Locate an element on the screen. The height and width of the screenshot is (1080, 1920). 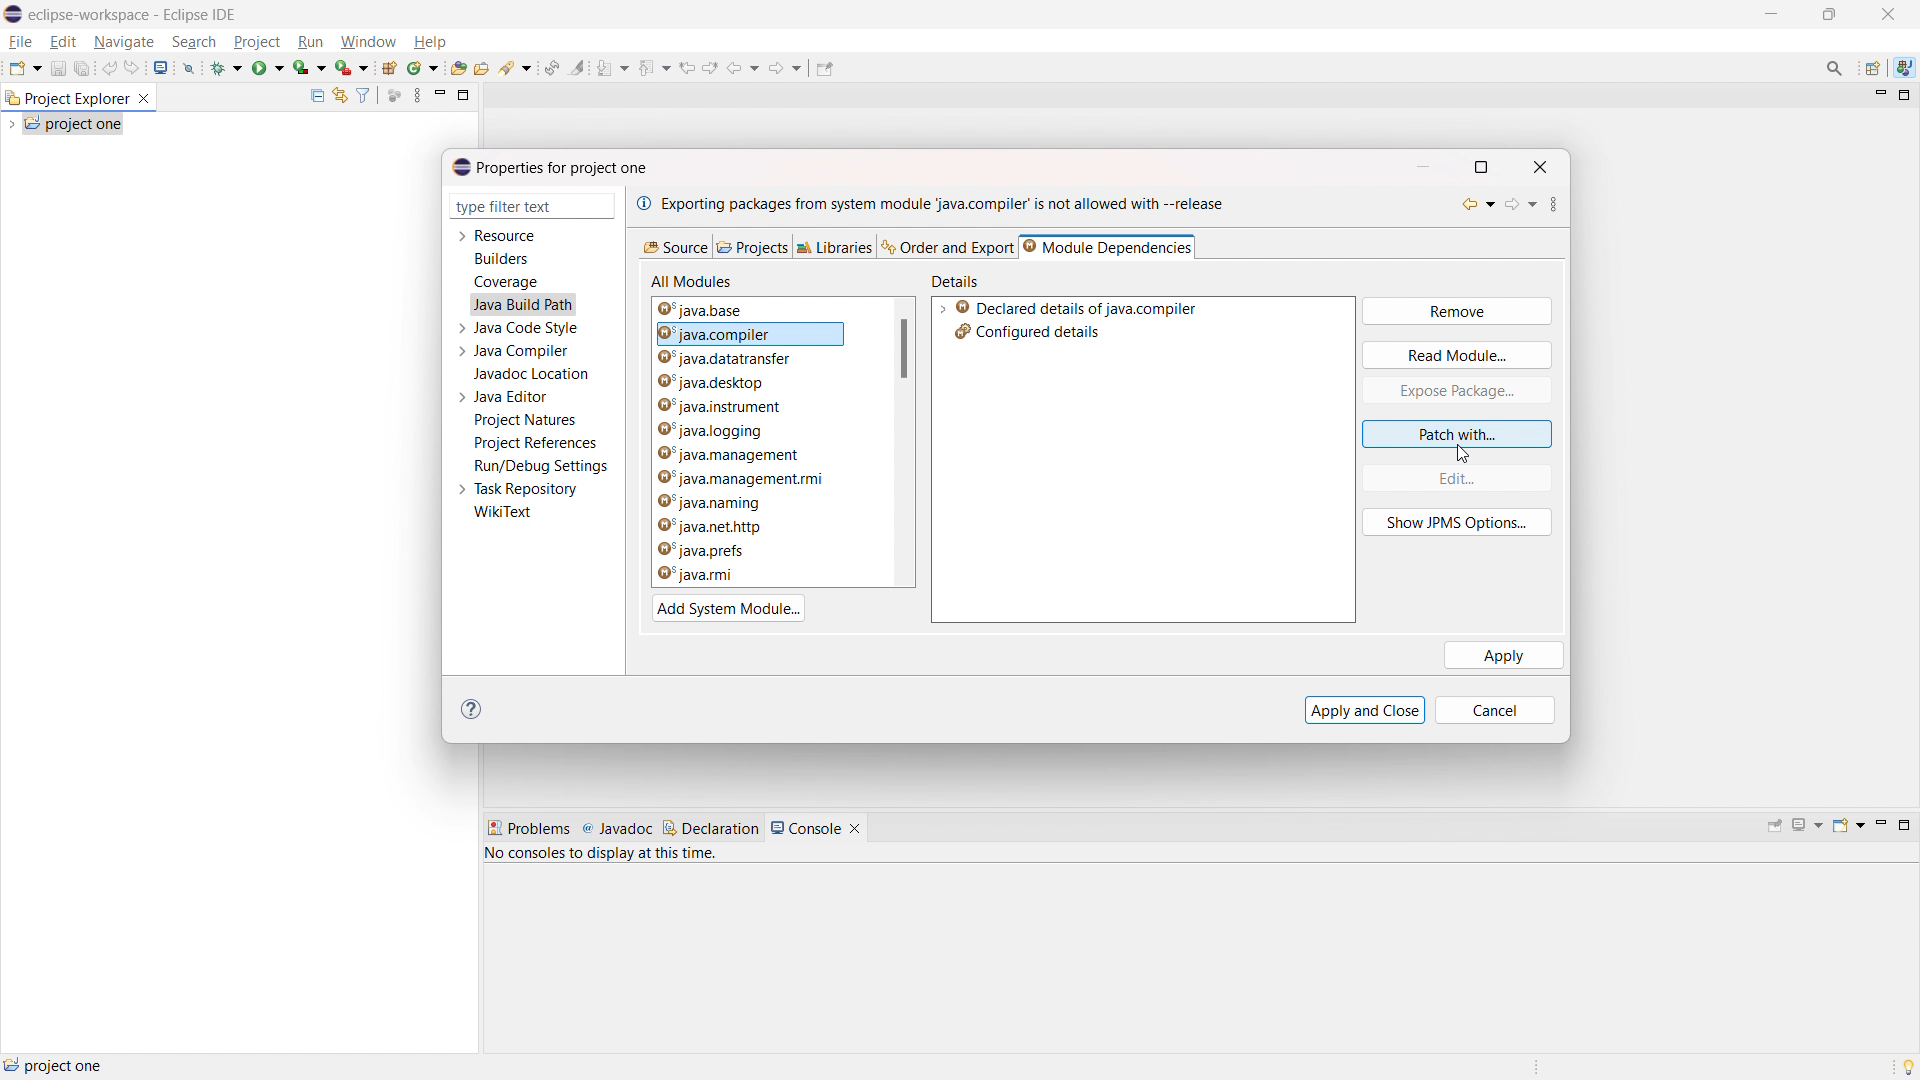
details is located at coordinates (959, 280).